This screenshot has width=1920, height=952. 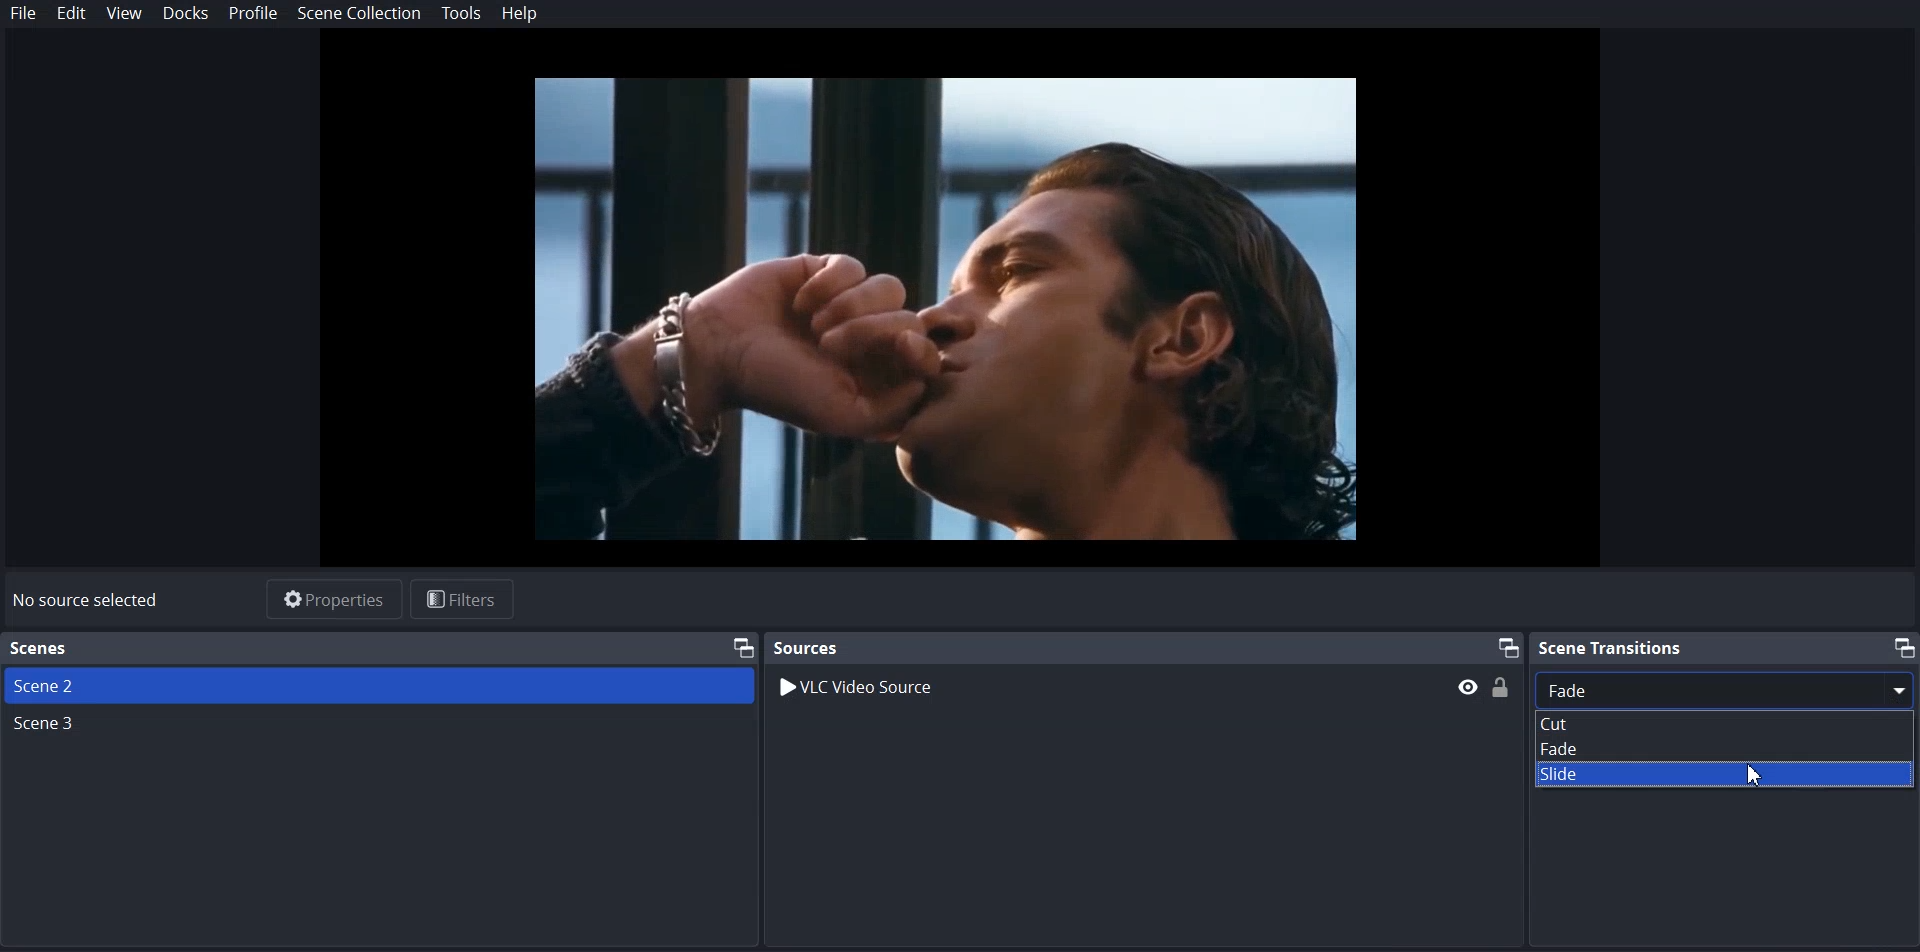 I want to click on Cursor, so click(x=1756, y=775).